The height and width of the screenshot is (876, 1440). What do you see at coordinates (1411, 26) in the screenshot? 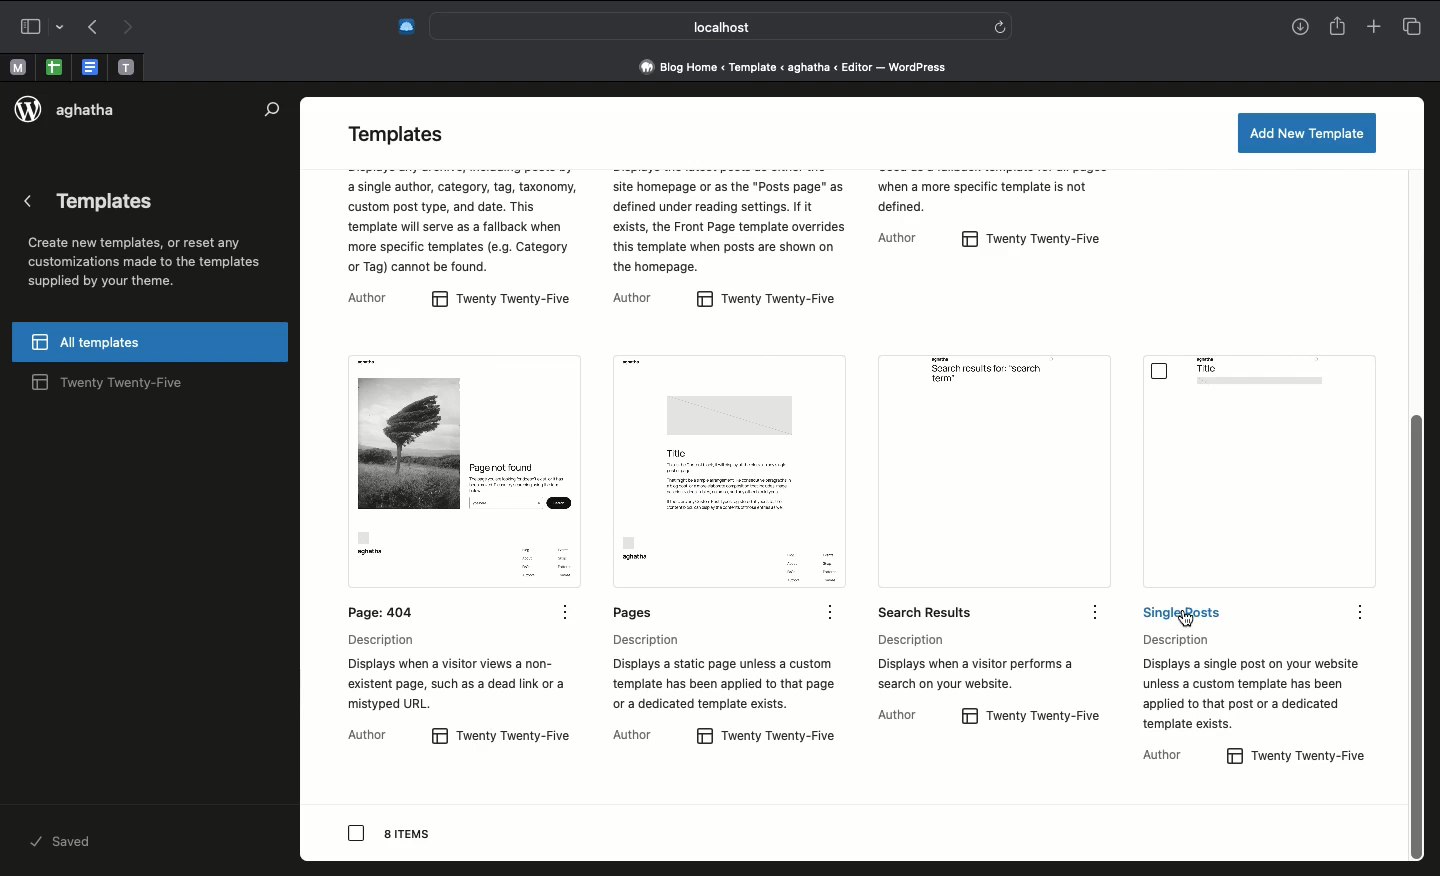
I see `Tabs` at bounding box center [1411, 26].